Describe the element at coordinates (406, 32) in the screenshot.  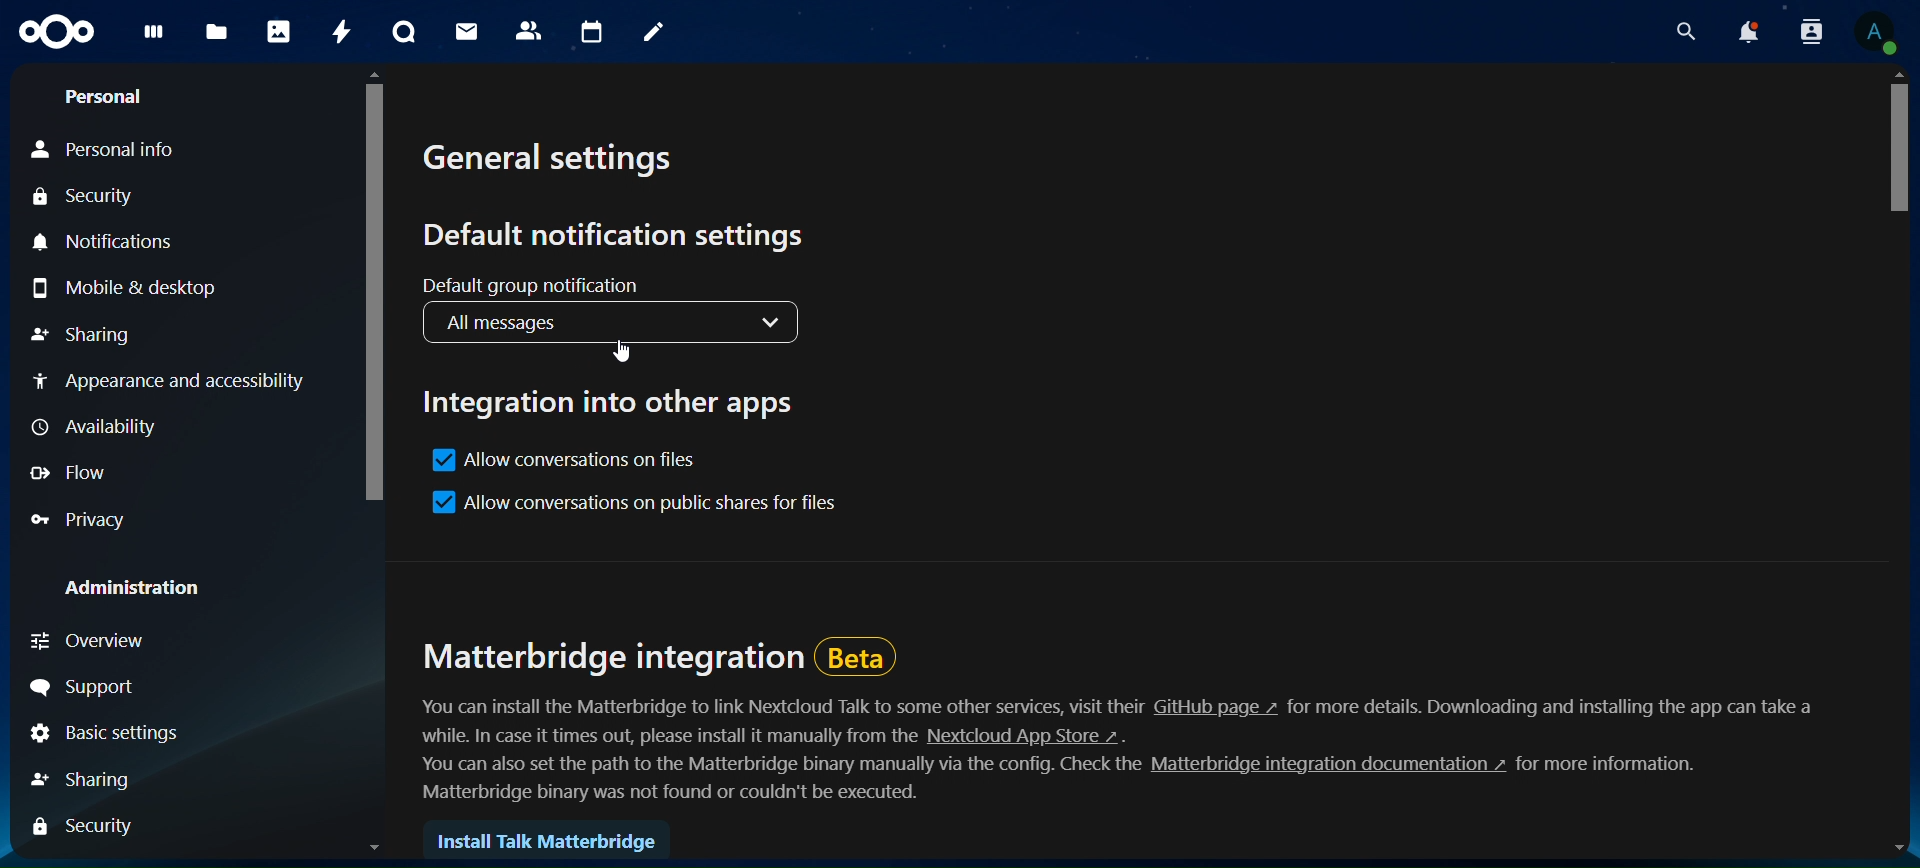
I see `talk` at that location.